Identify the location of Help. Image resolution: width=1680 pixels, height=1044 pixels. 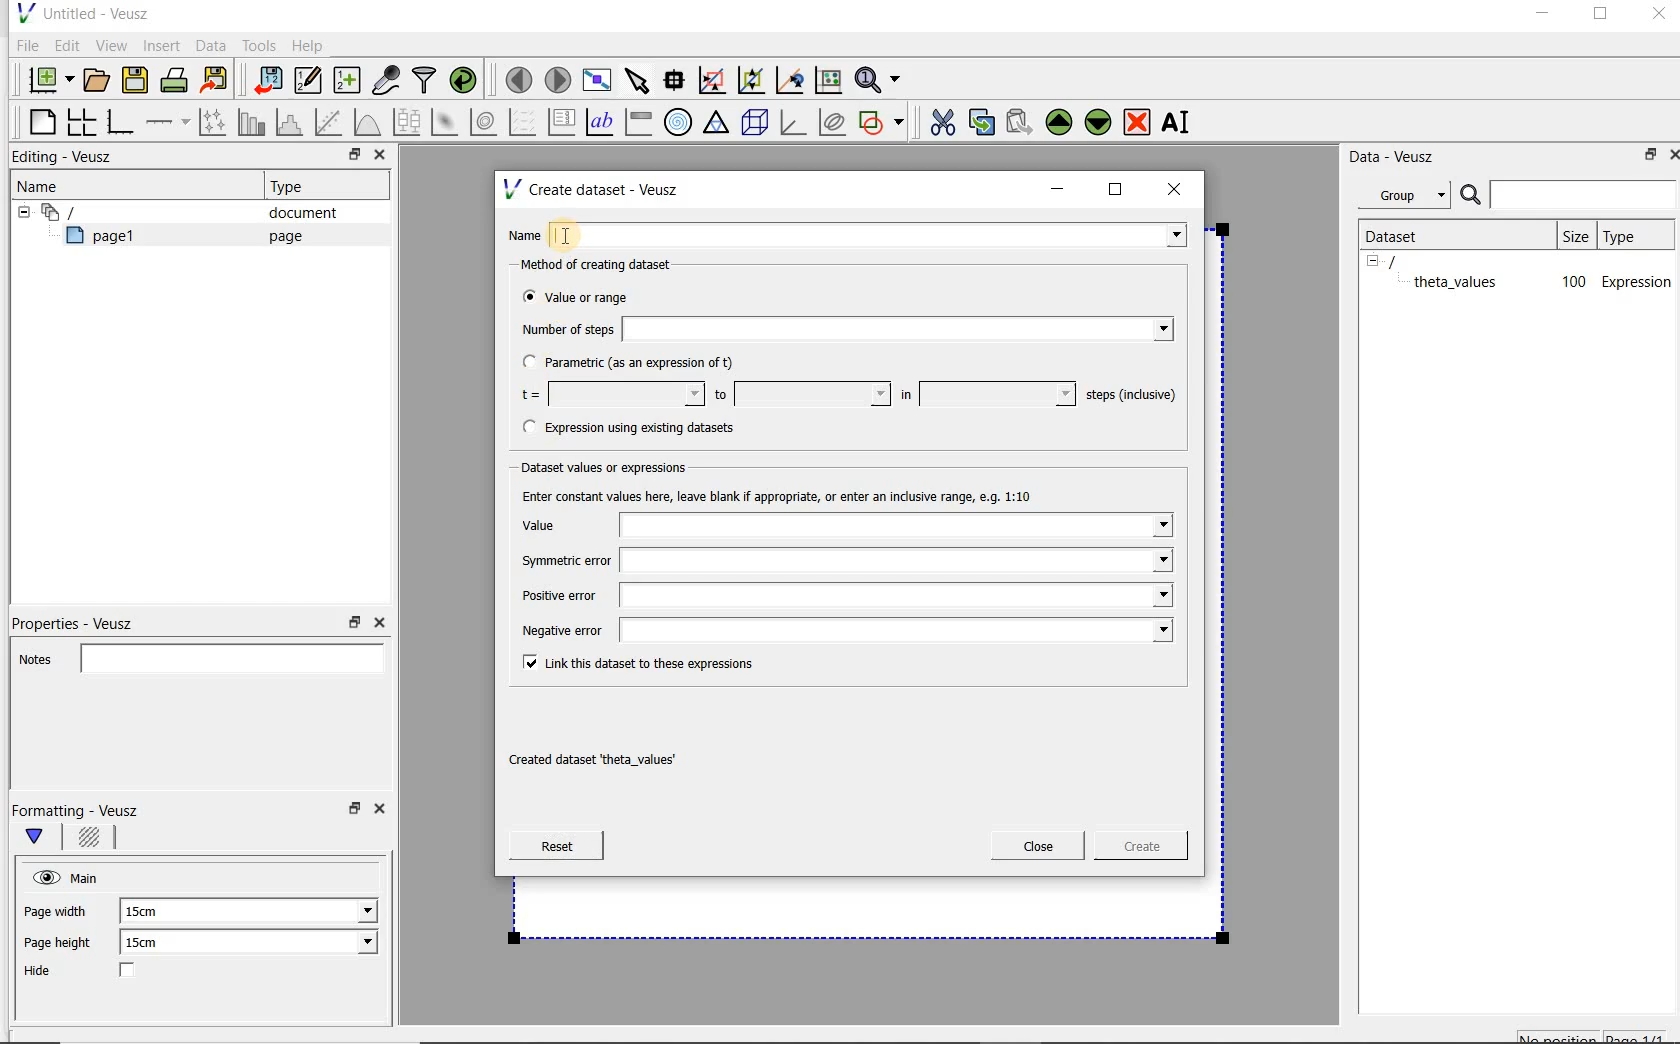
(310, 45).